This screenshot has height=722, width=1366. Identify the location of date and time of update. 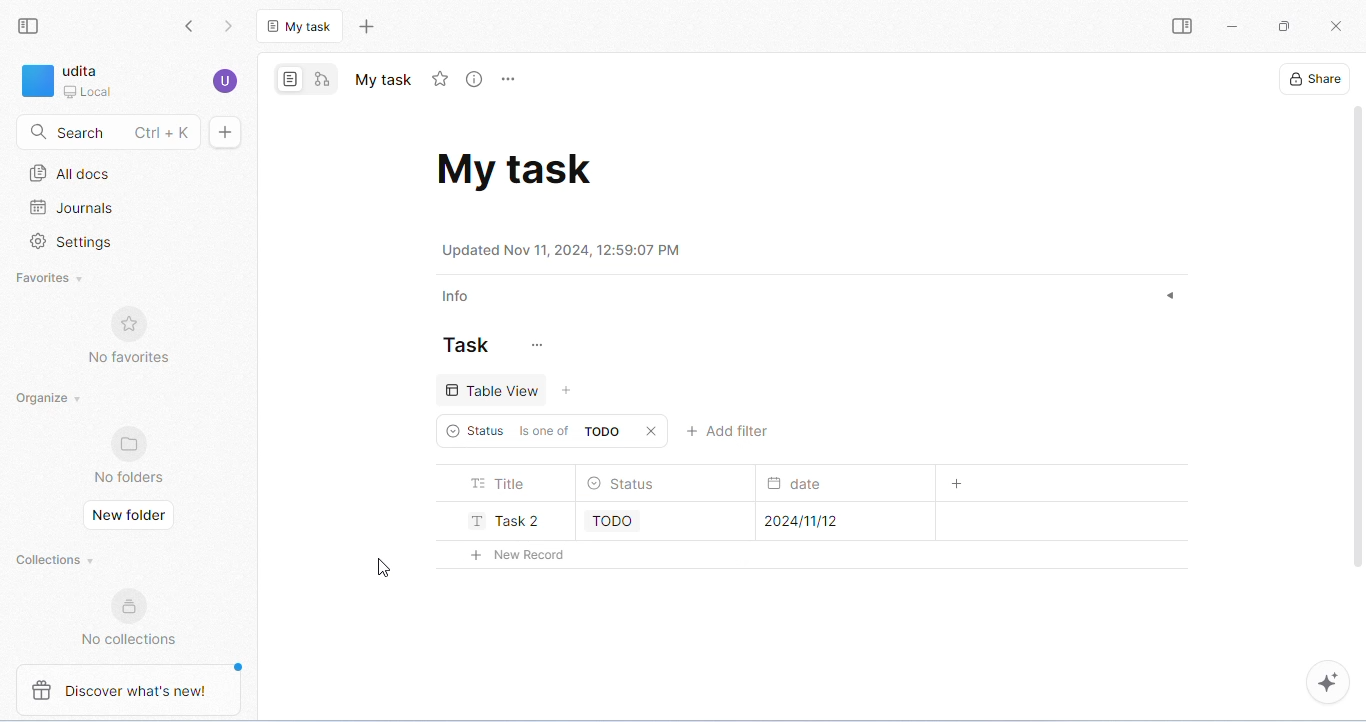
(565, 249).